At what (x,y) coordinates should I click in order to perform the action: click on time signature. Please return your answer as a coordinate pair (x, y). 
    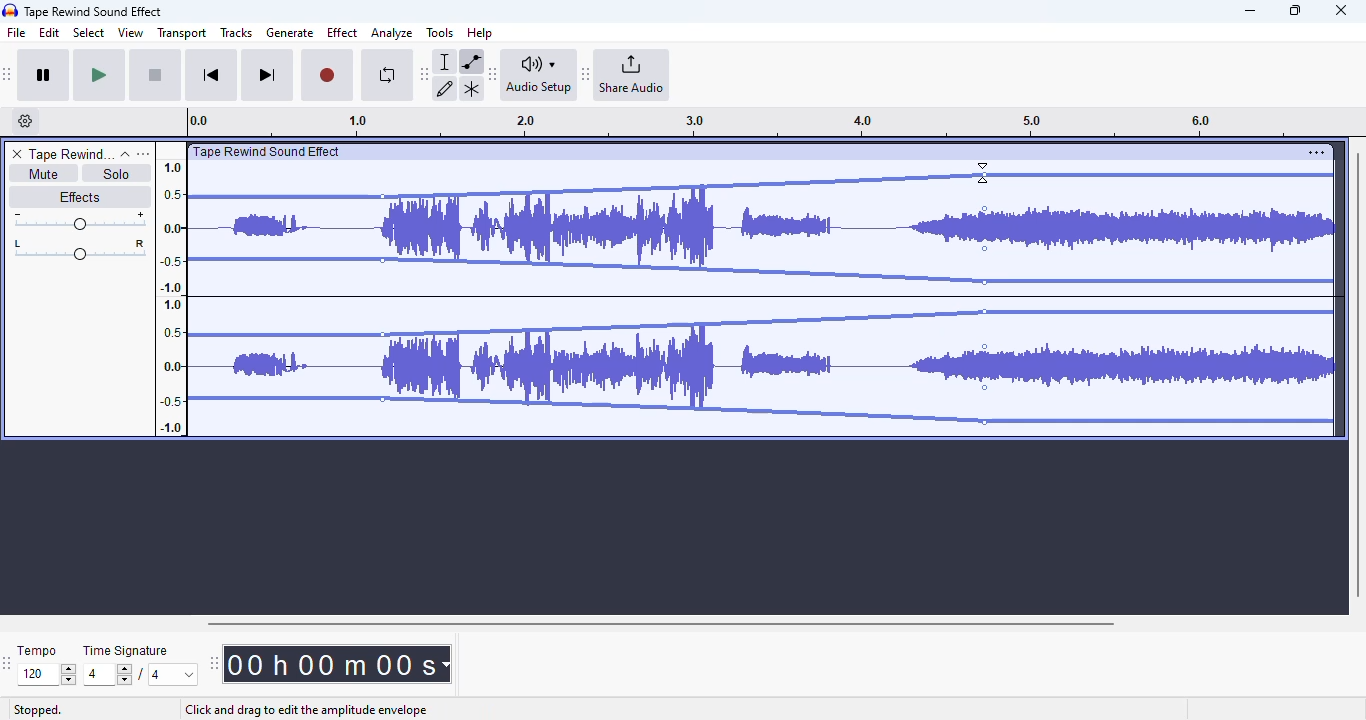
    Looking at the image, I should click on (126, 651).